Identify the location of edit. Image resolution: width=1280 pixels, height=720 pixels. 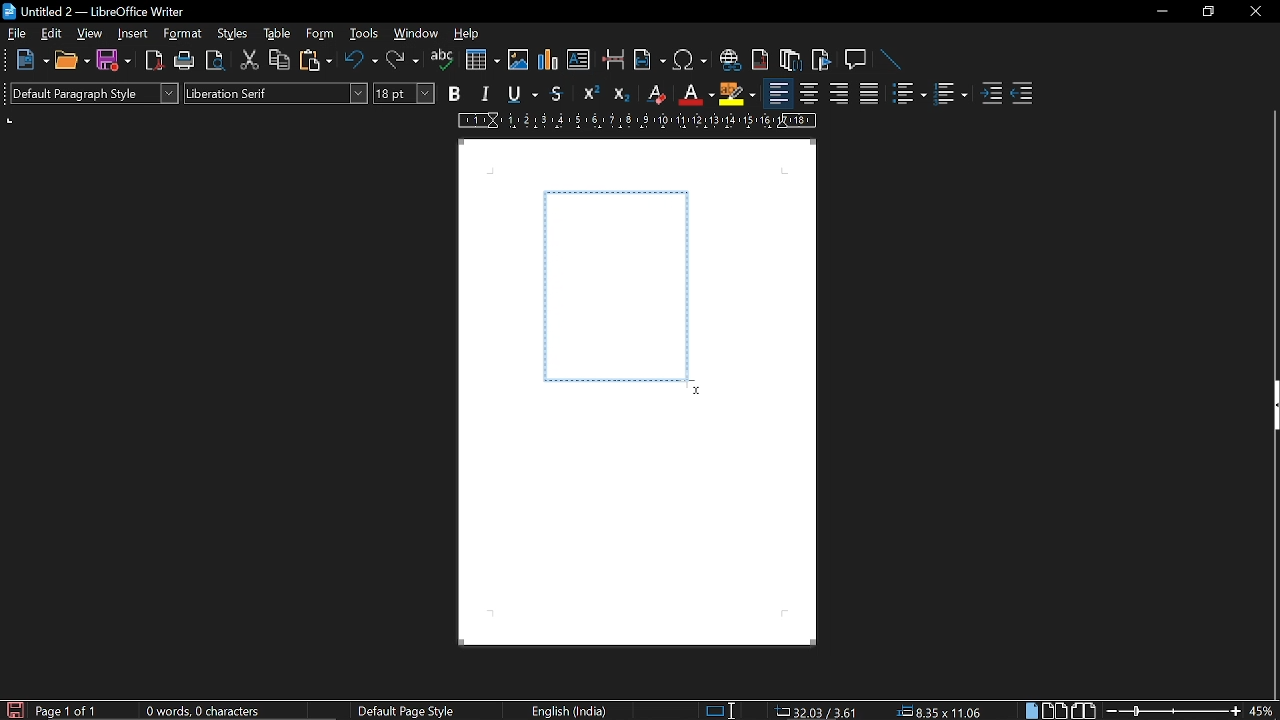
(53, 34).